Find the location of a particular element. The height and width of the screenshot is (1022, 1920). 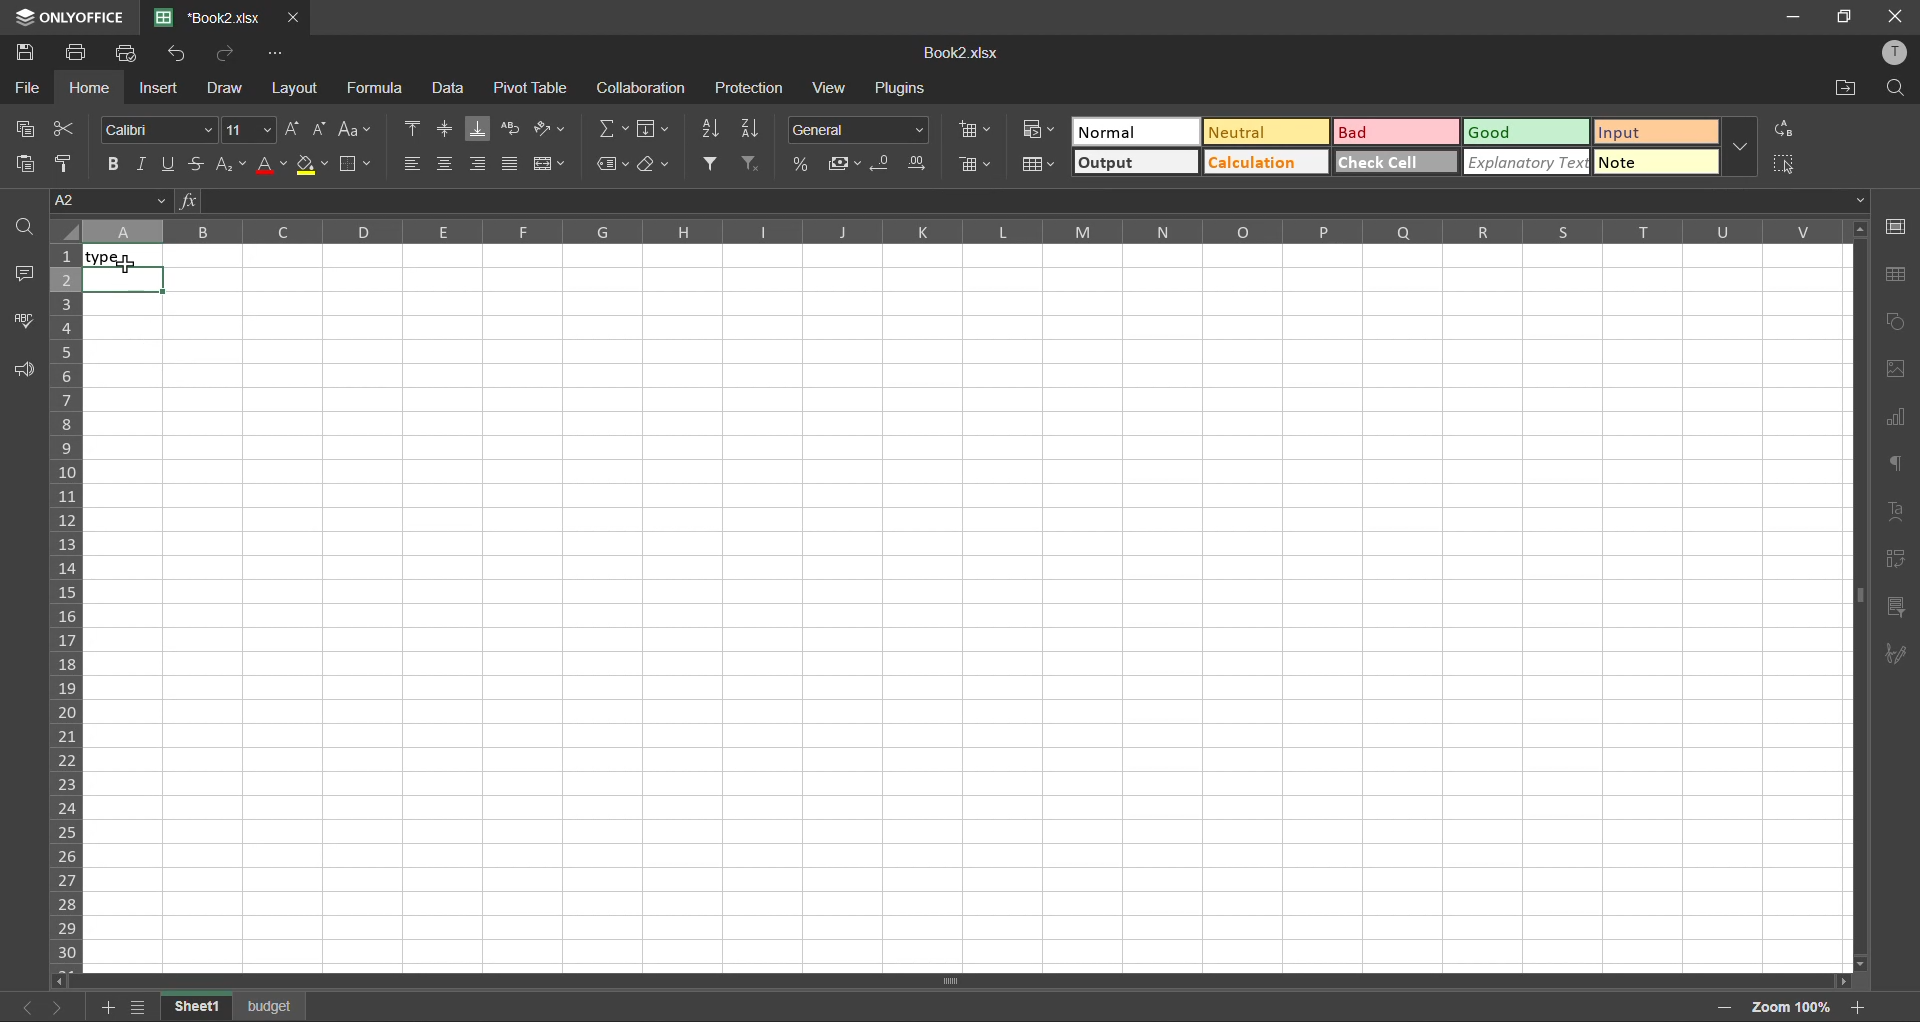

minimize is located at coordinates (1789, 17).